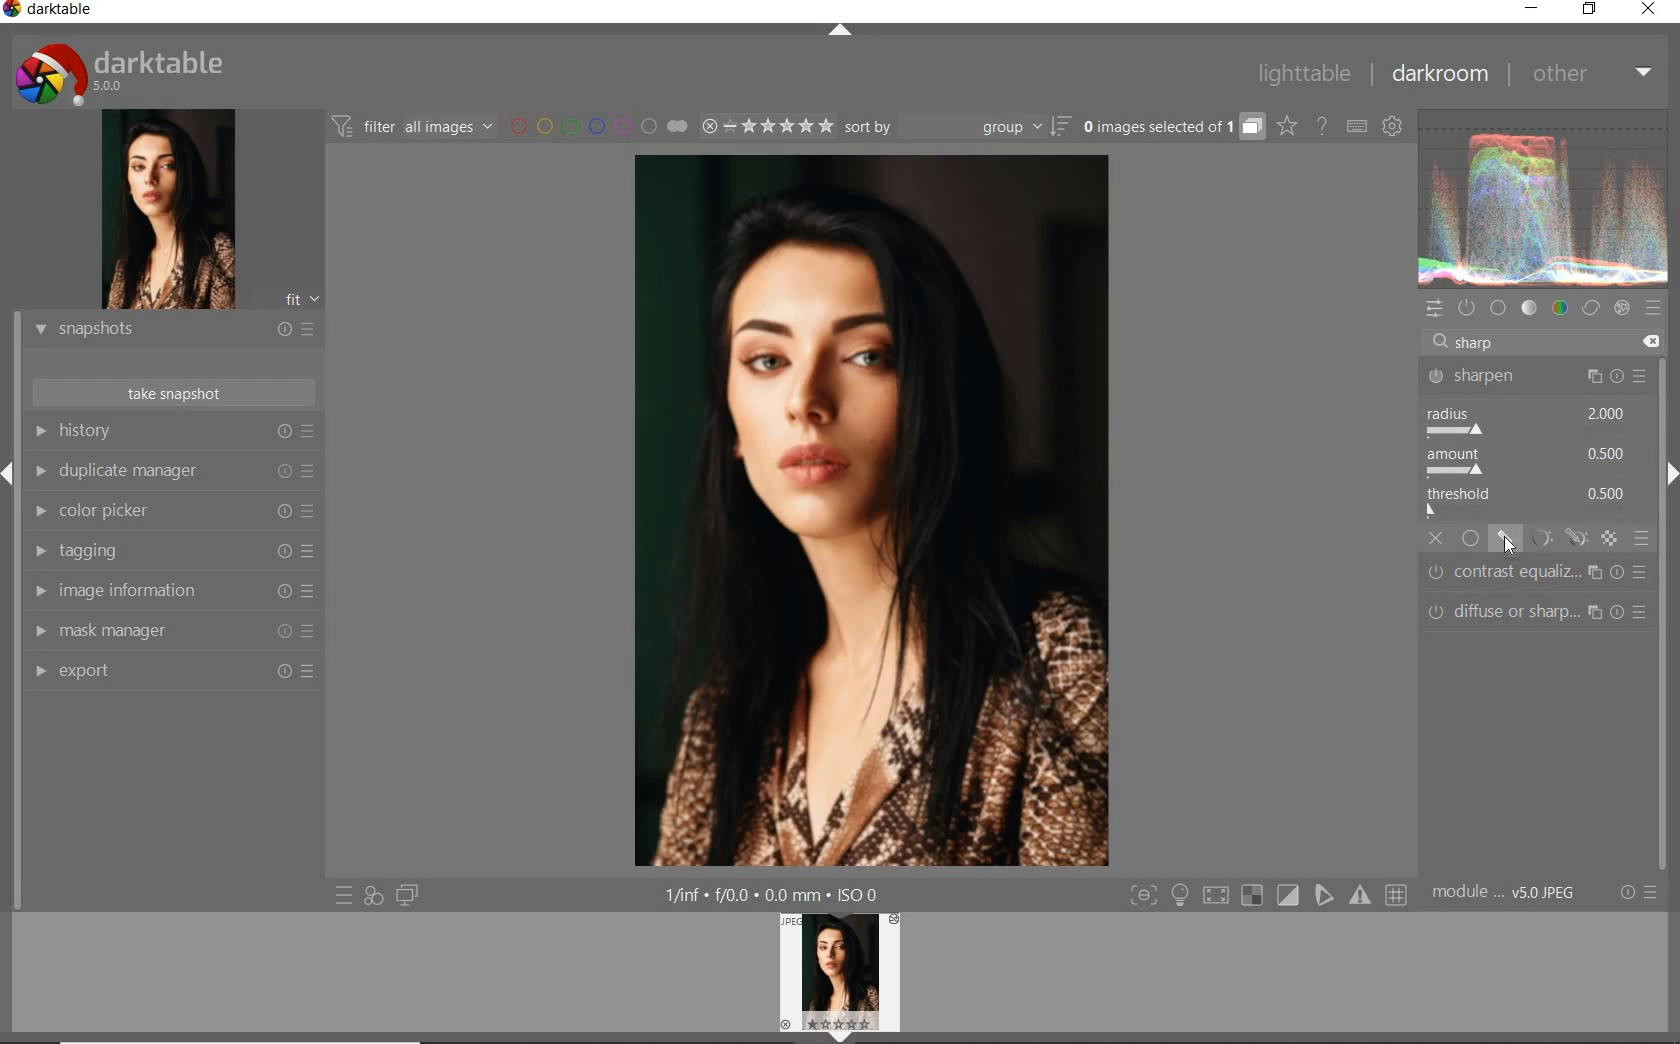 Image resolution: width=1680 pixels, height=1044 pixels. Describe the element at coordinates (1622, 310) in the screenshot. I see `effect` at that location.